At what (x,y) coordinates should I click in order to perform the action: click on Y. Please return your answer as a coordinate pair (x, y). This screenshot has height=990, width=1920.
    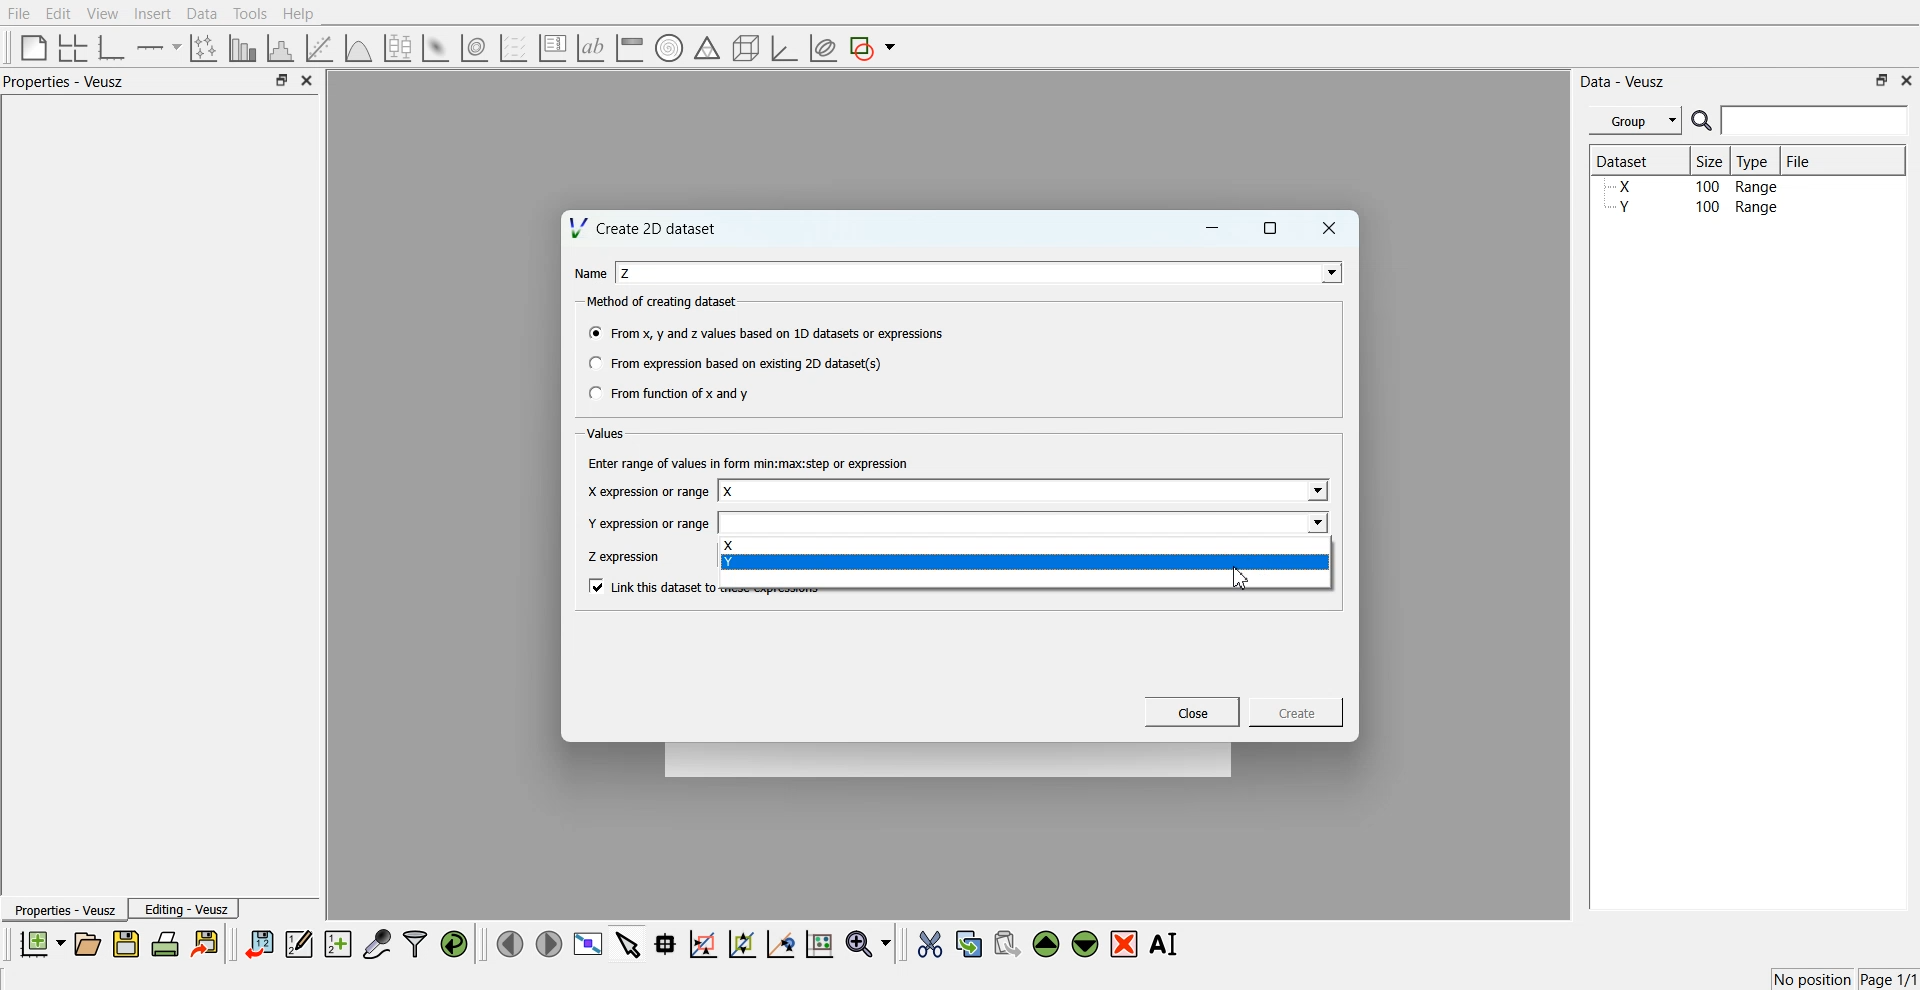
    Looking at the image, I should click on (1023, 562).